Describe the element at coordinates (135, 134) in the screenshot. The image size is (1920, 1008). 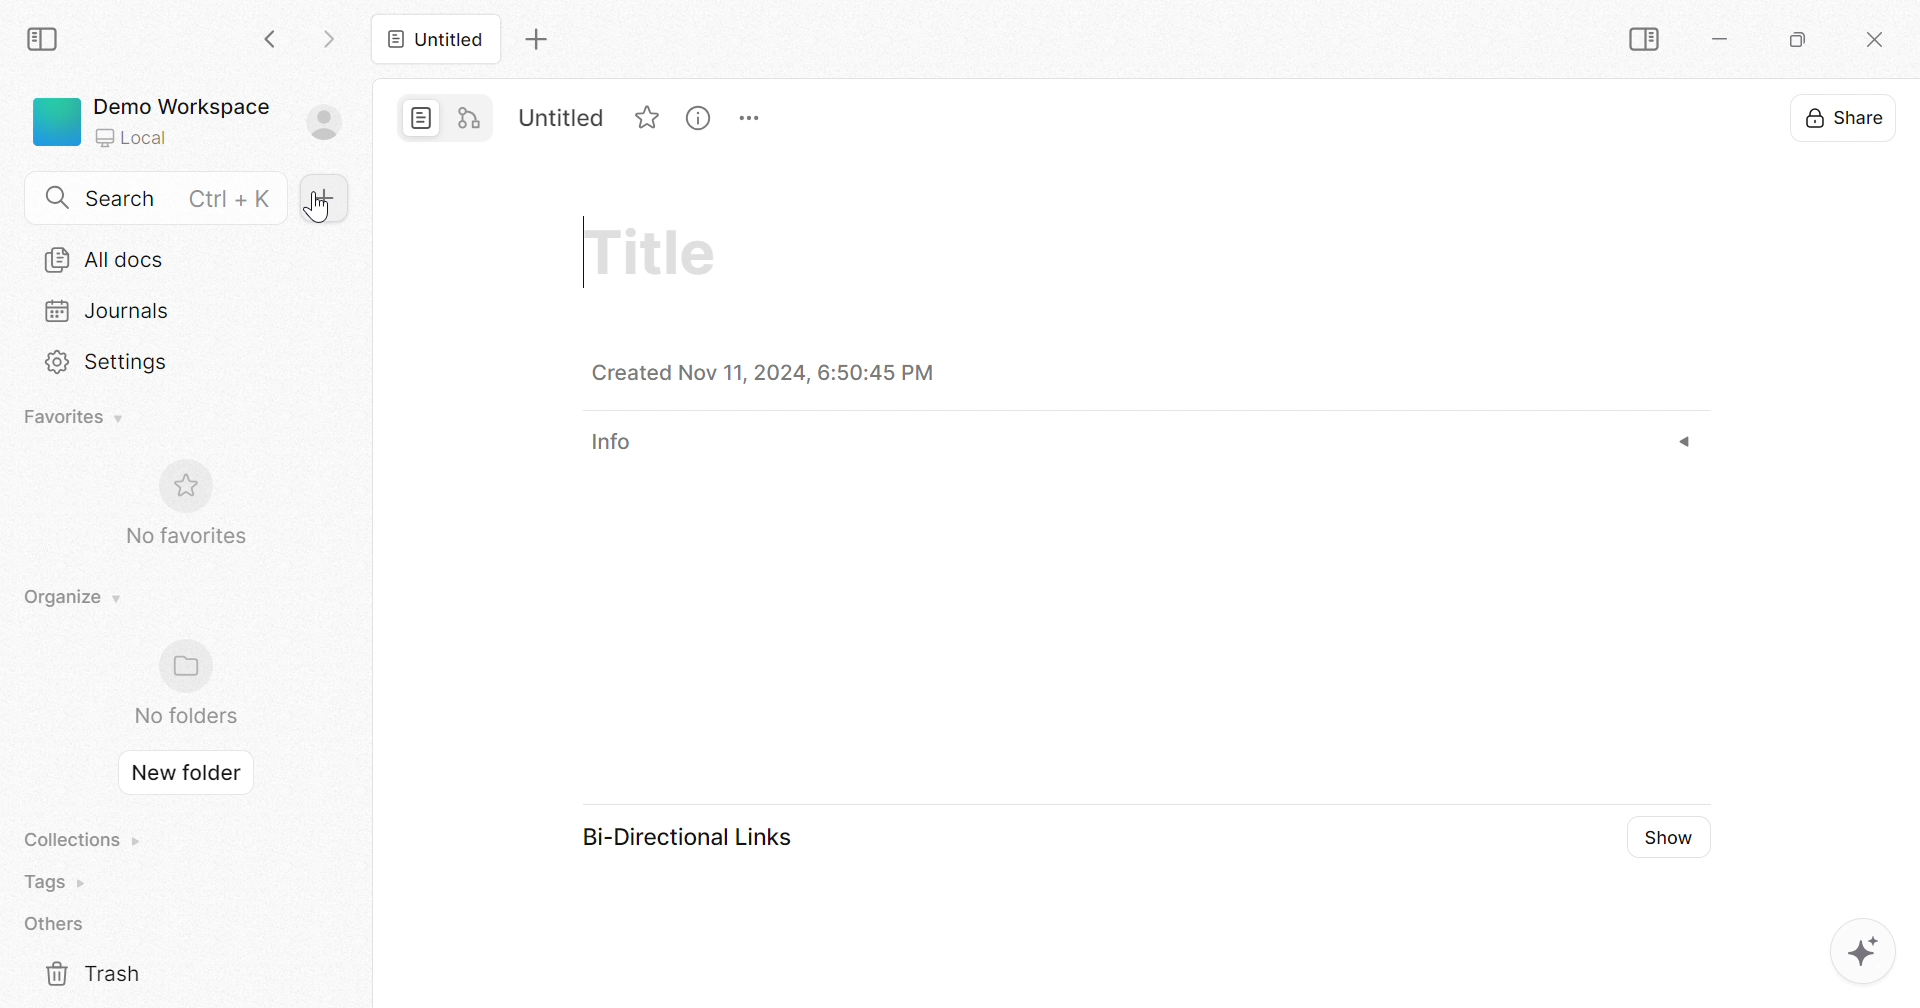
I see `Local` at that location.